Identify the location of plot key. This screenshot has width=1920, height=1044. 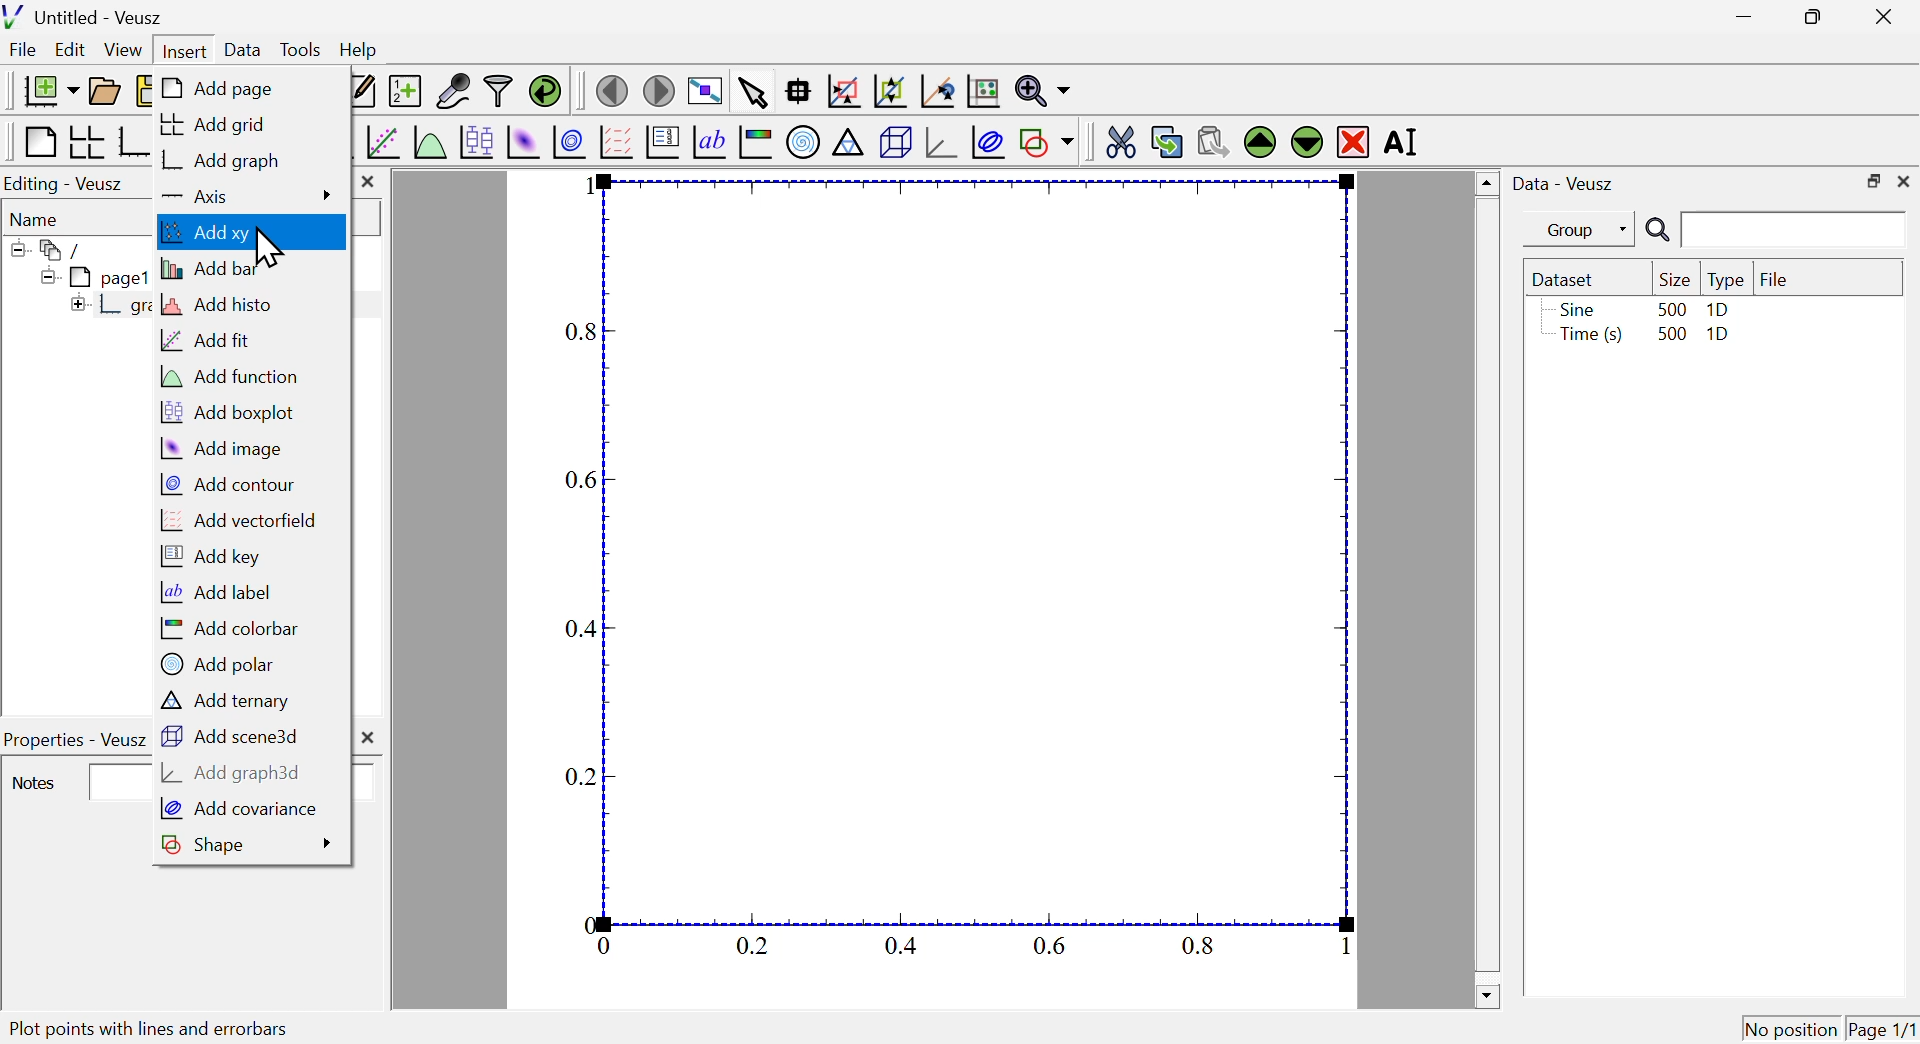
(663, 145).